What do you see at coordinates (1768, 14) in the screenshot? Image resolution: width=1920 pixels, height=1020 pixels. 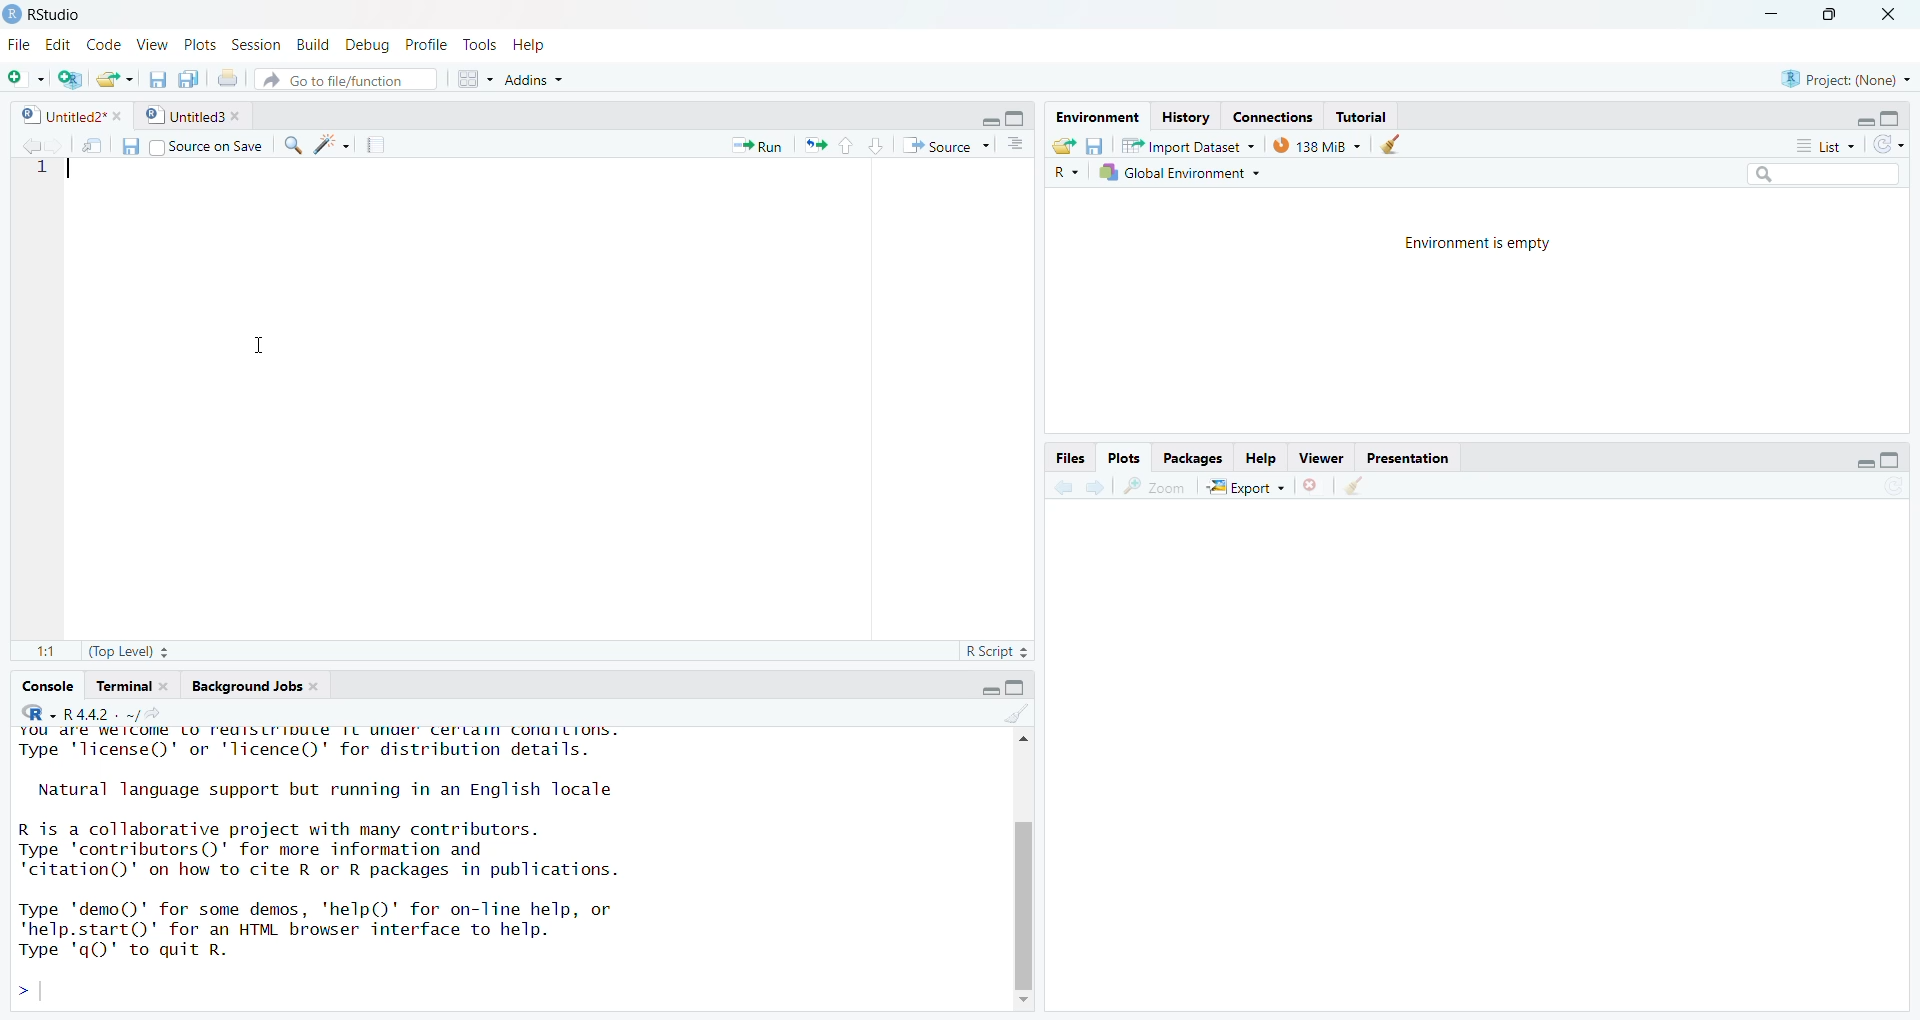 I see `minimize` at bounding box center [1768, 14].